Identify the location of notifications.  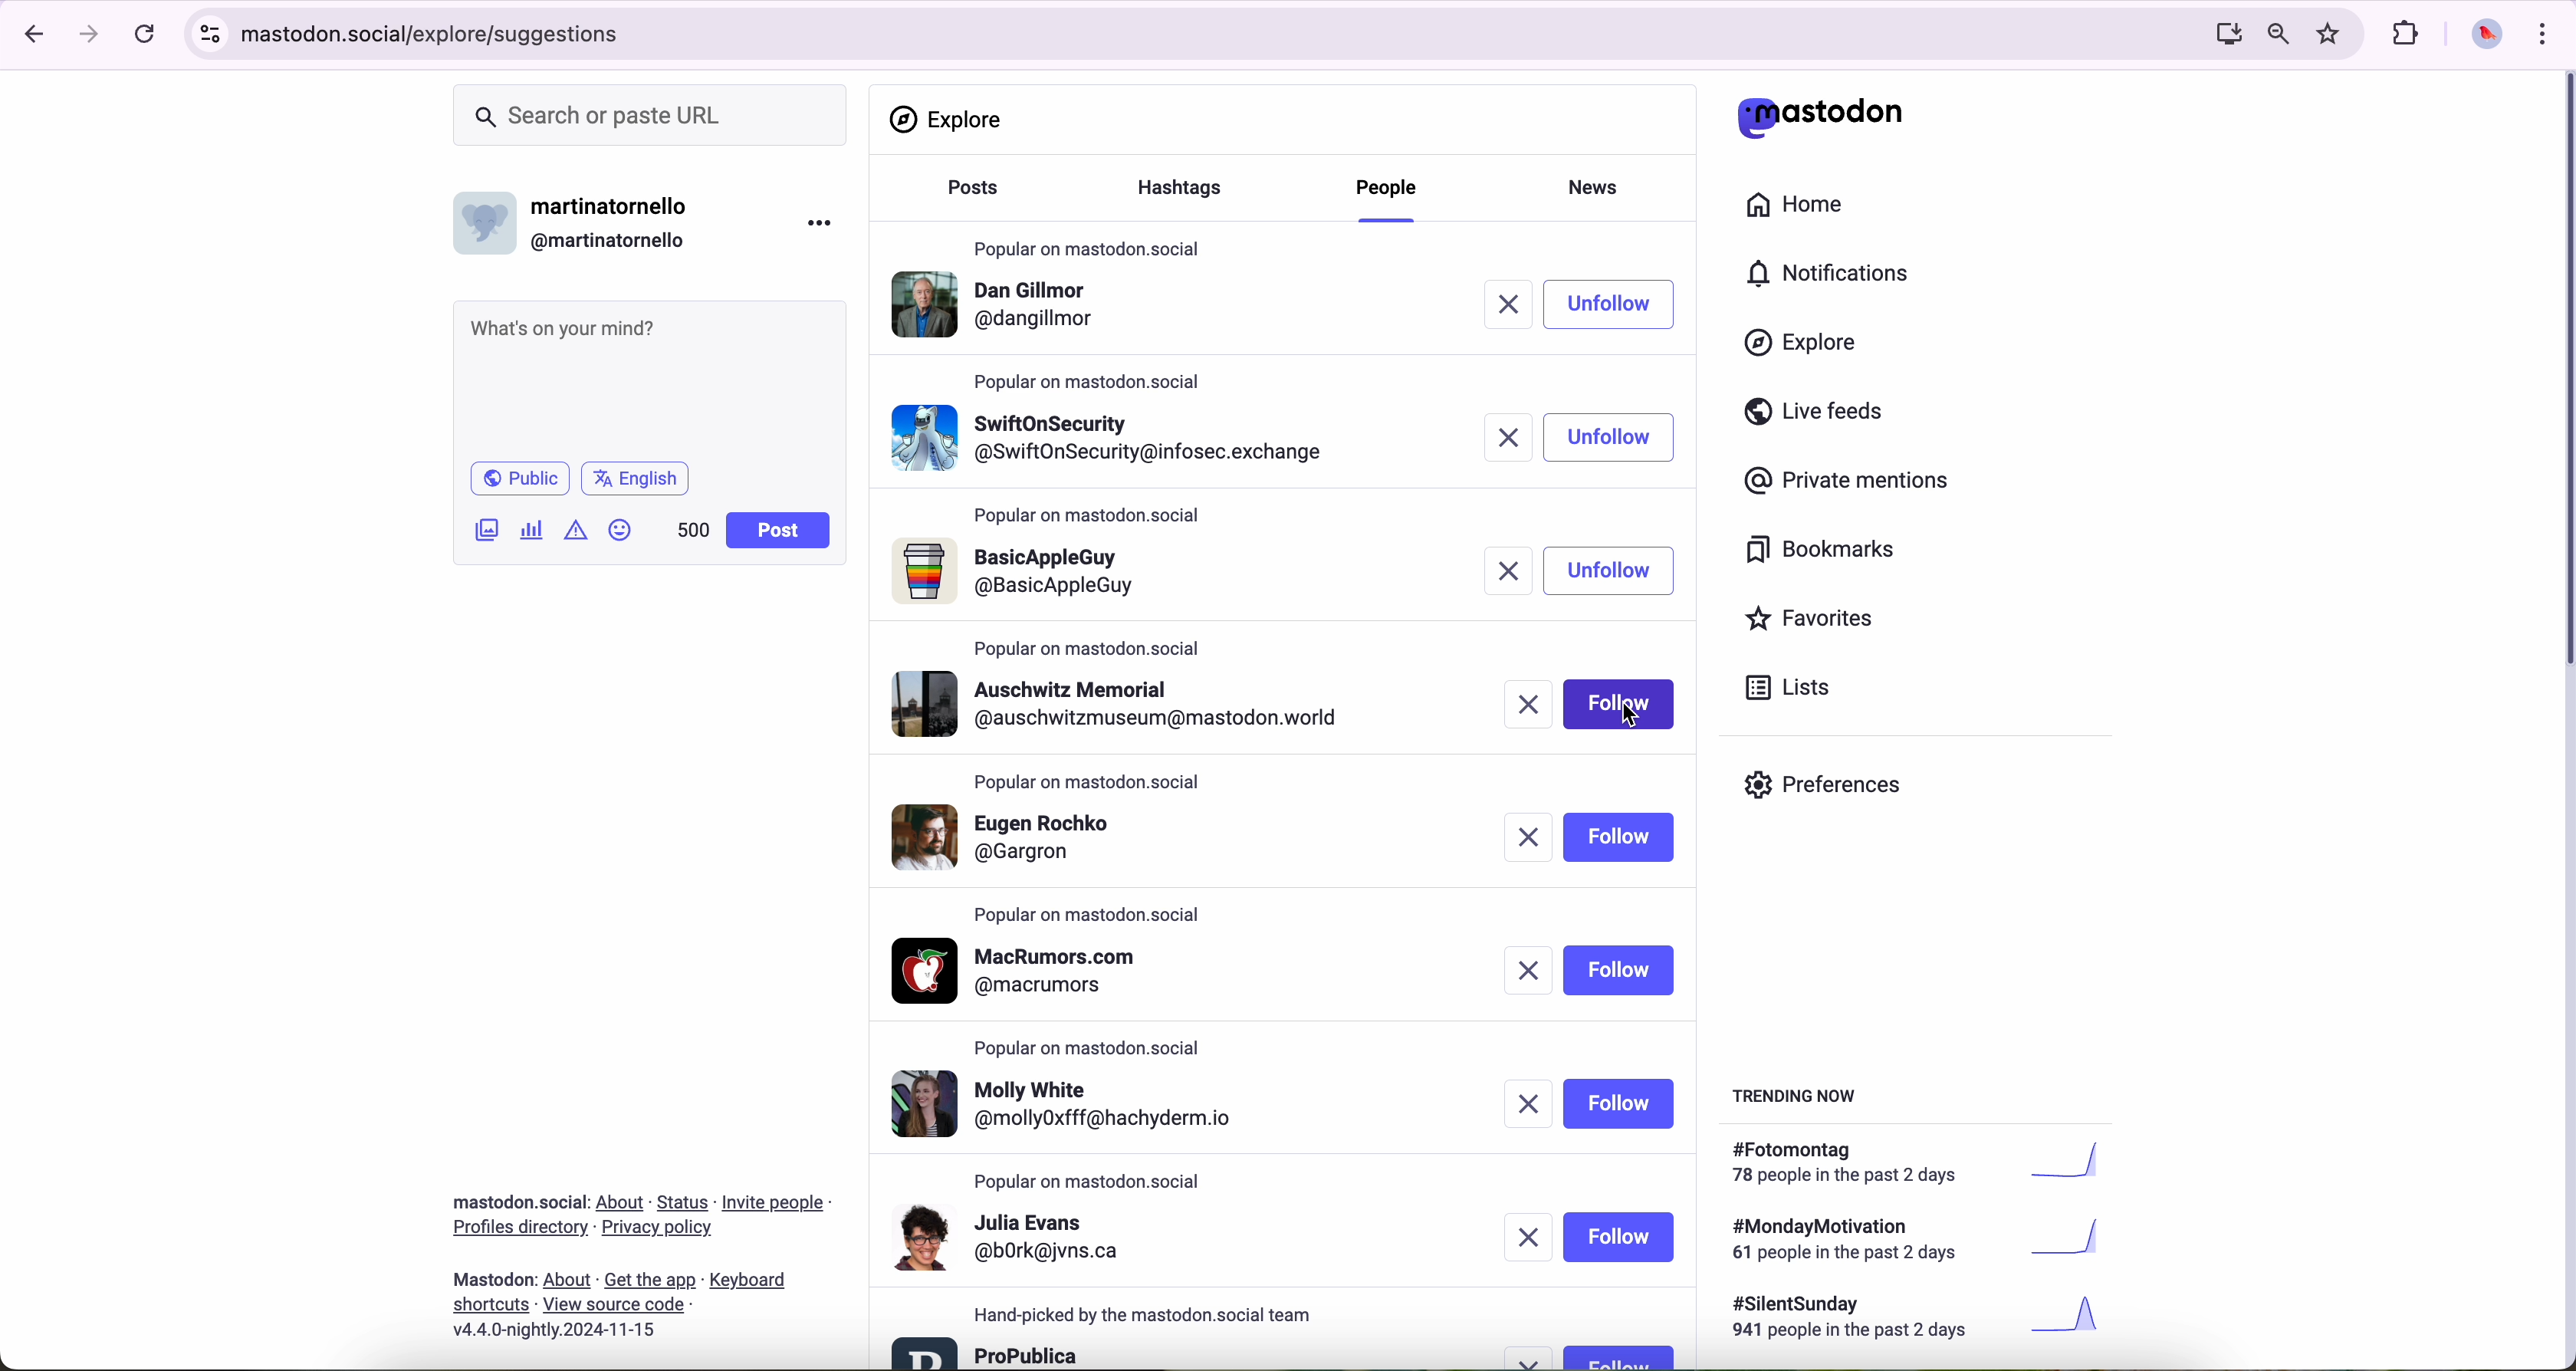
(1837, 275).